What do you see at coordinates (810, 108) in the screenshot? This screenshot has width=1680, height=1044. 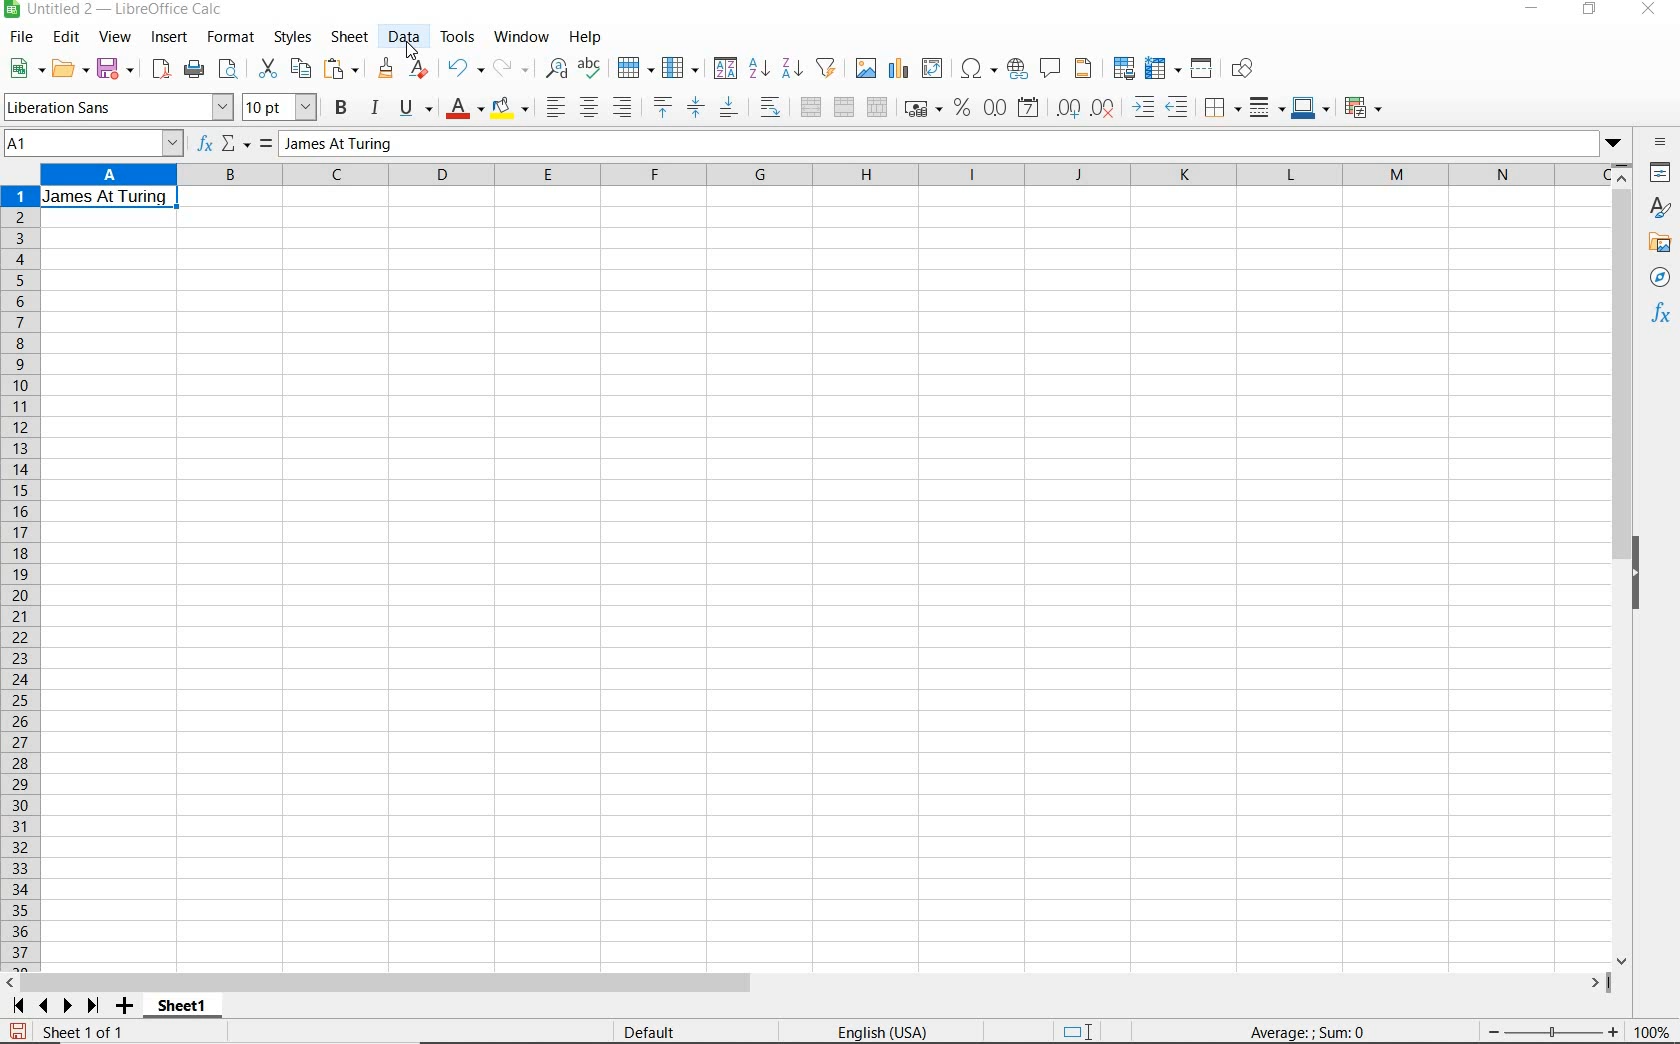 I see `merge and center or unmerge cells` at bounding box center [810, 108].